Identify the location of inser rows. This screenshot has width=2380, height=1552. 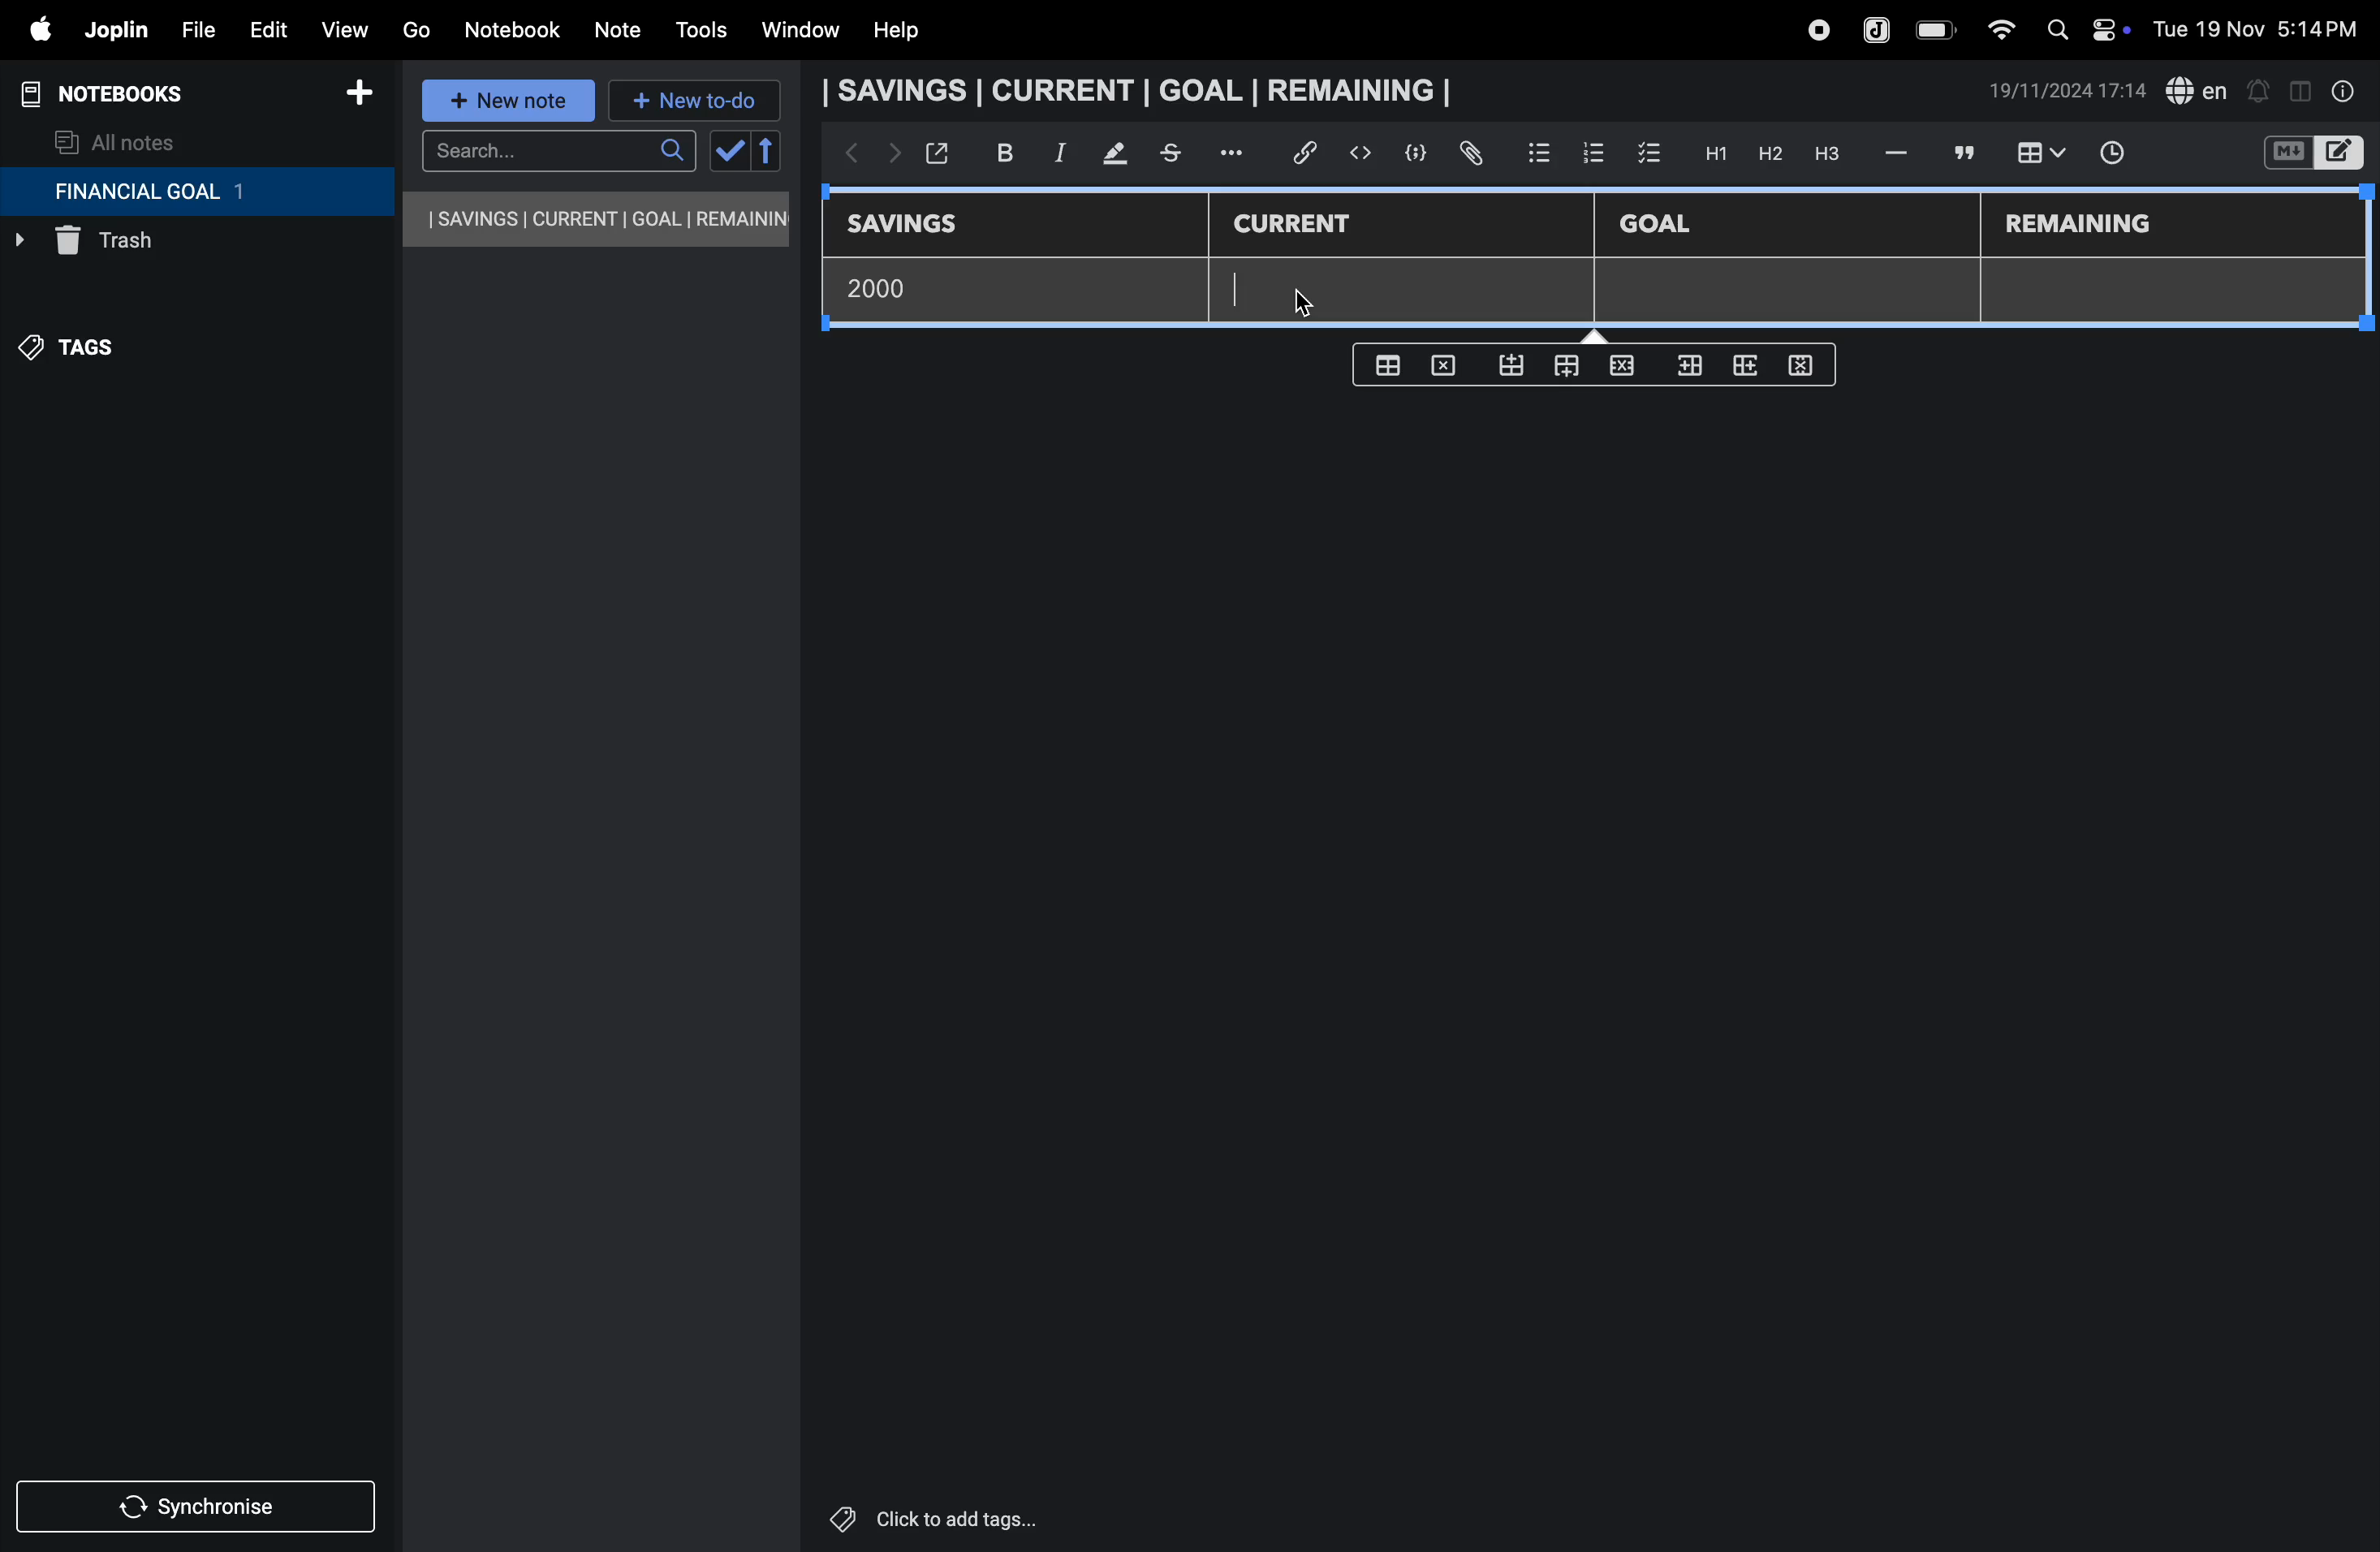
(1686, 370).